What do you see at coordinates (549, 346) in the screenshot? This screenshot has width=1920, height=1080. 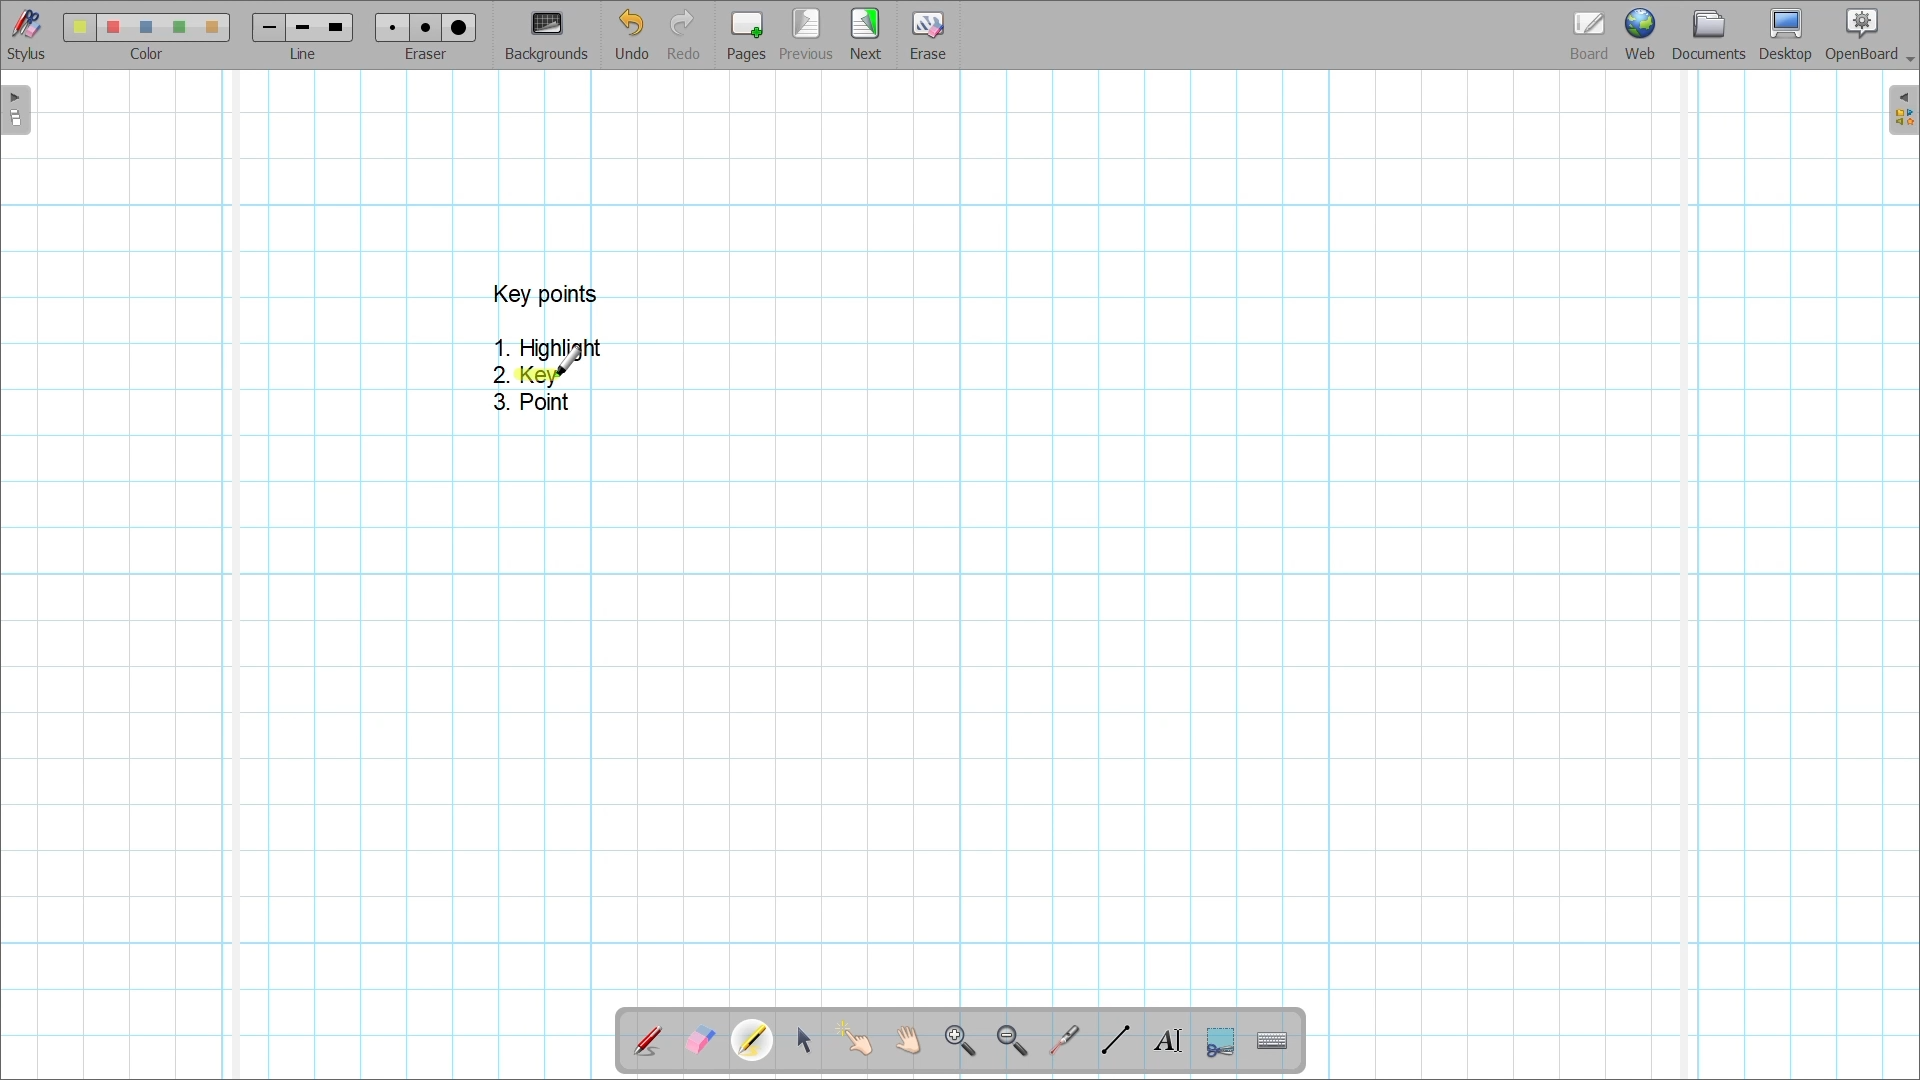 I see `1. Highlight` at bounding box center [549, 346].